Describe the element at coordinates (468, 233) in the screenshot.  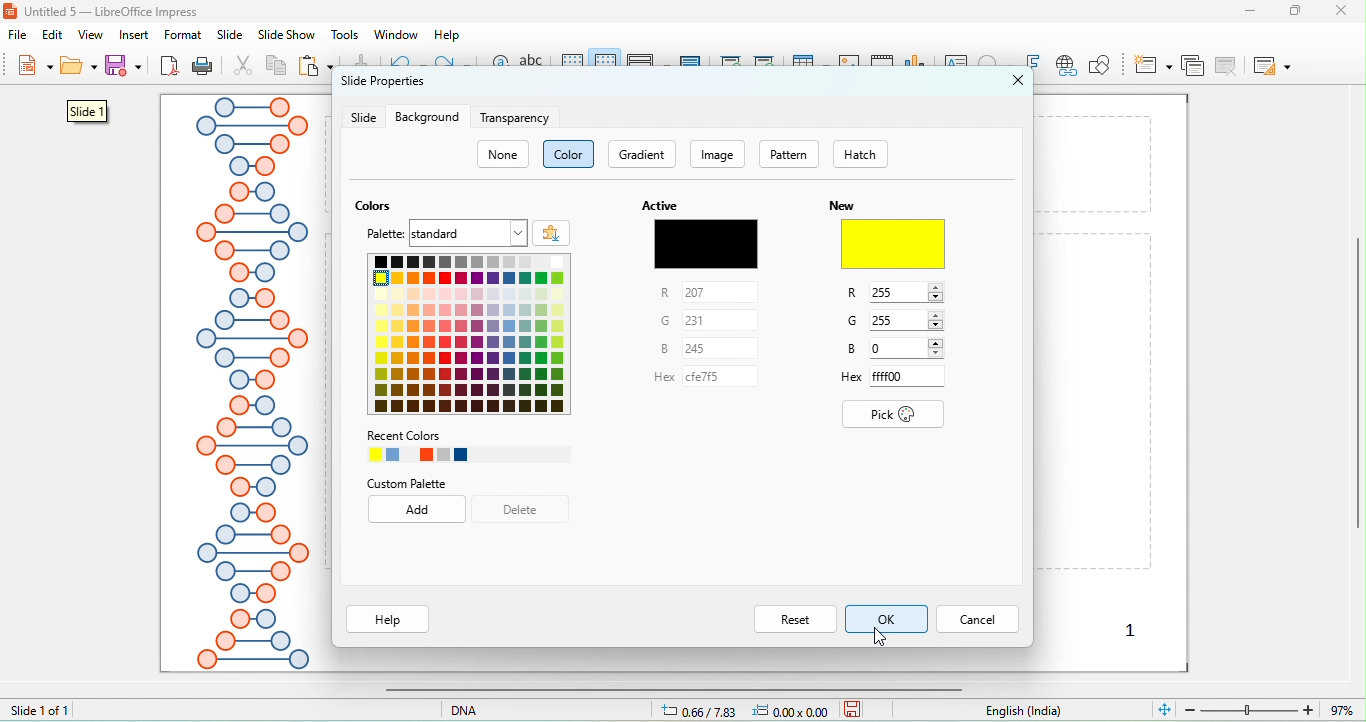
I see `standard` at that location.